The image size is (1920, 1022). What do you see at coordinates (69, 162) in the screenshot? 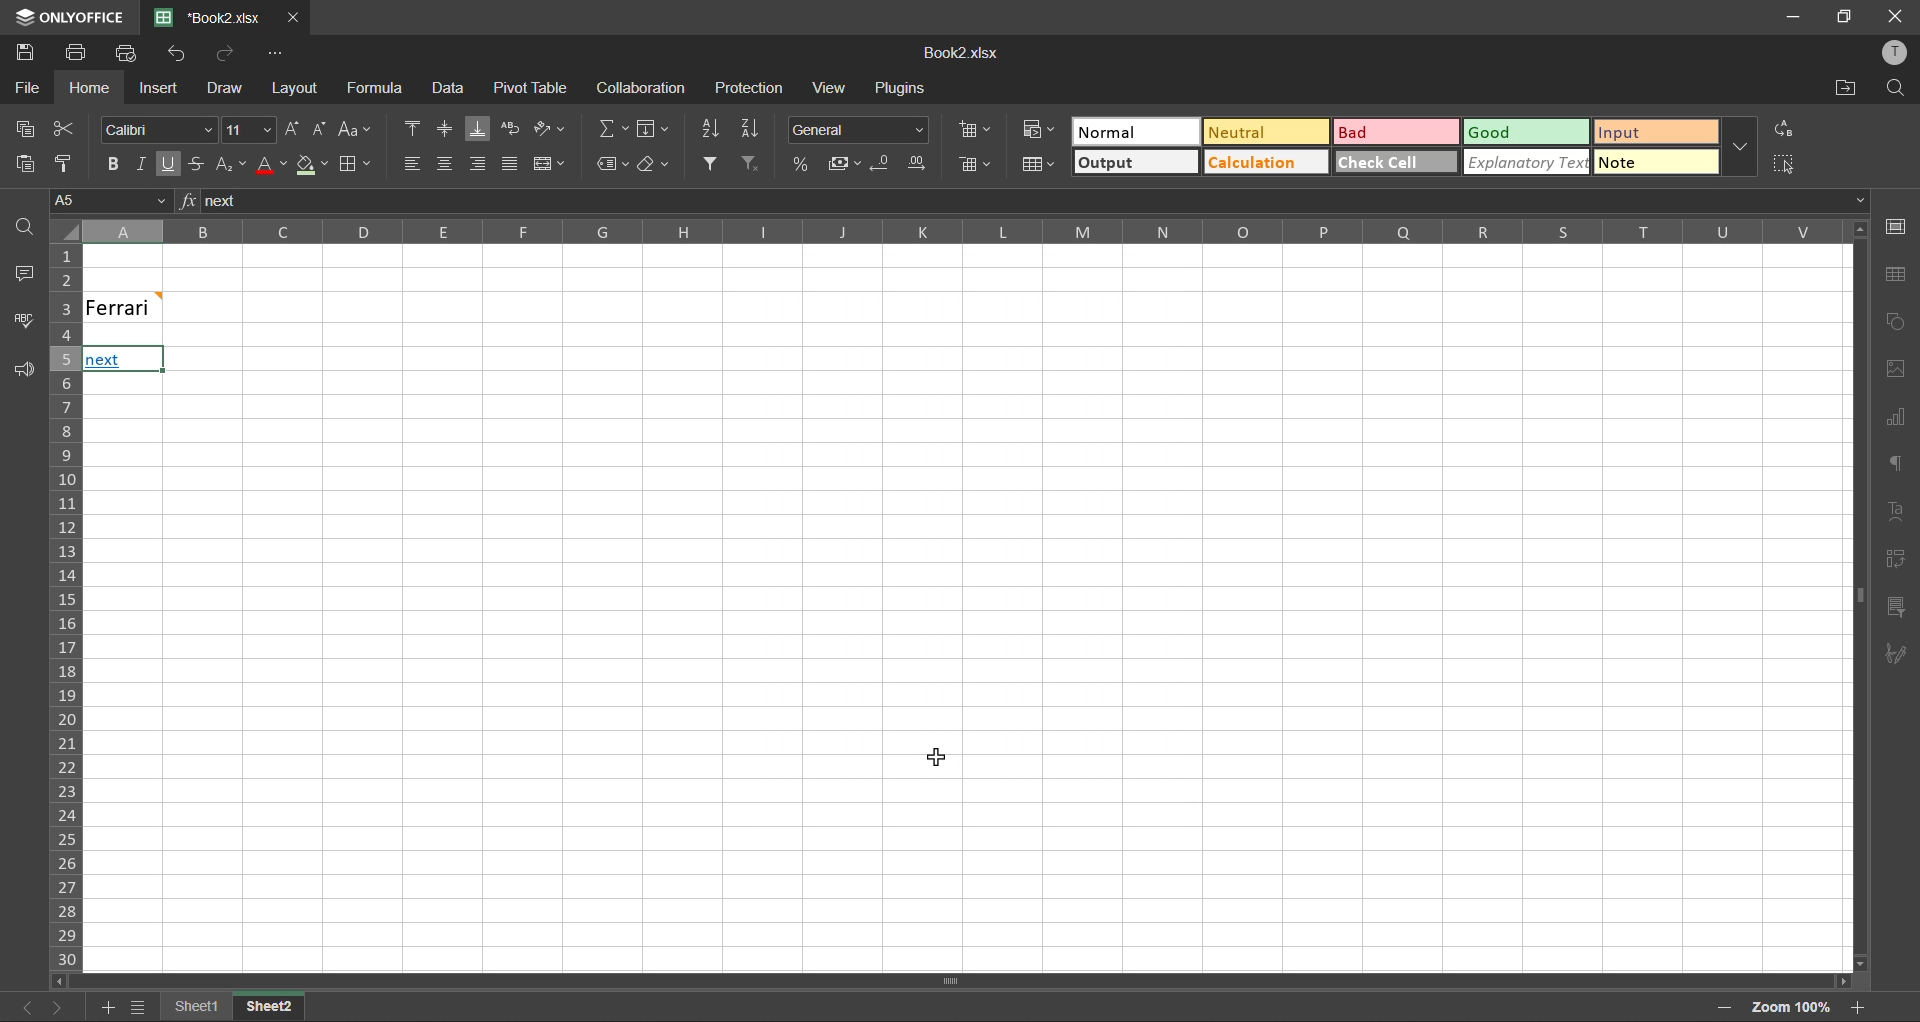
I see `copy style` at bounding box center [69, 162].